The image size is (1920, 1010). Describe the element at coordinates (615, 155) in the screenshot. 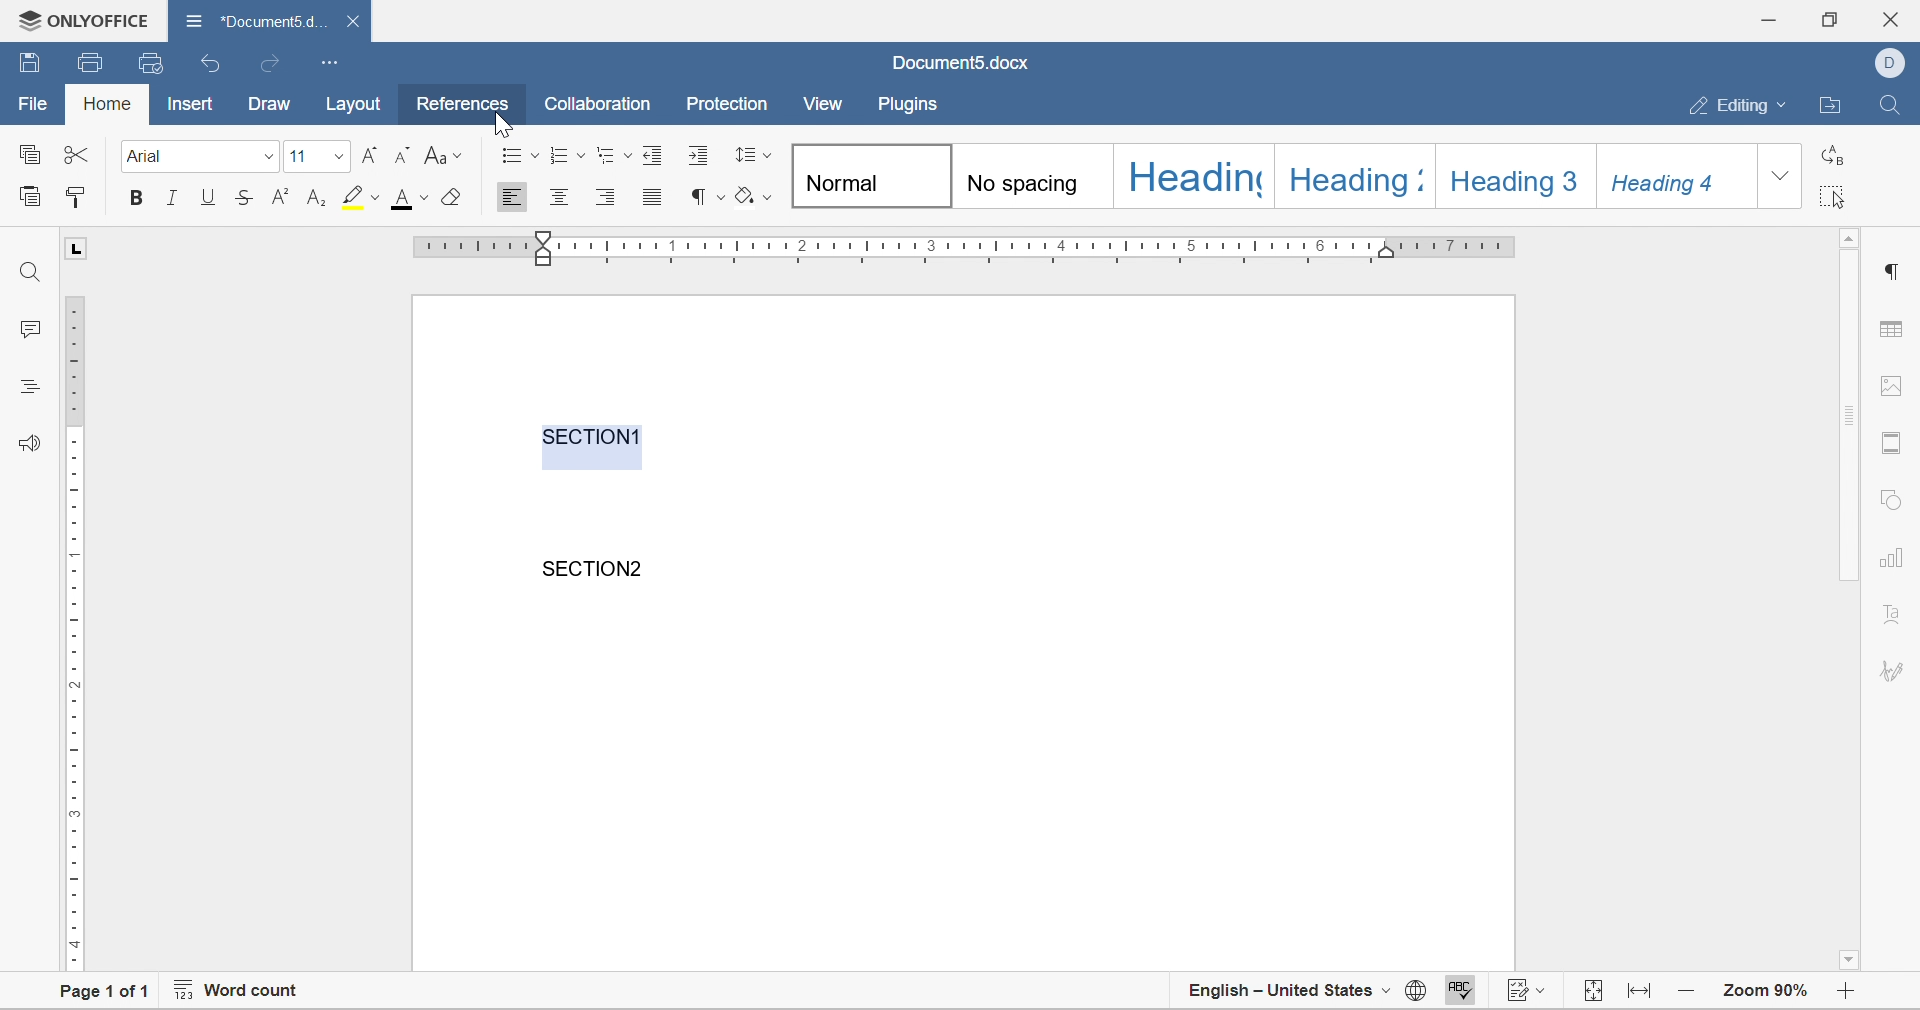

I see `multilevel list` at that location.